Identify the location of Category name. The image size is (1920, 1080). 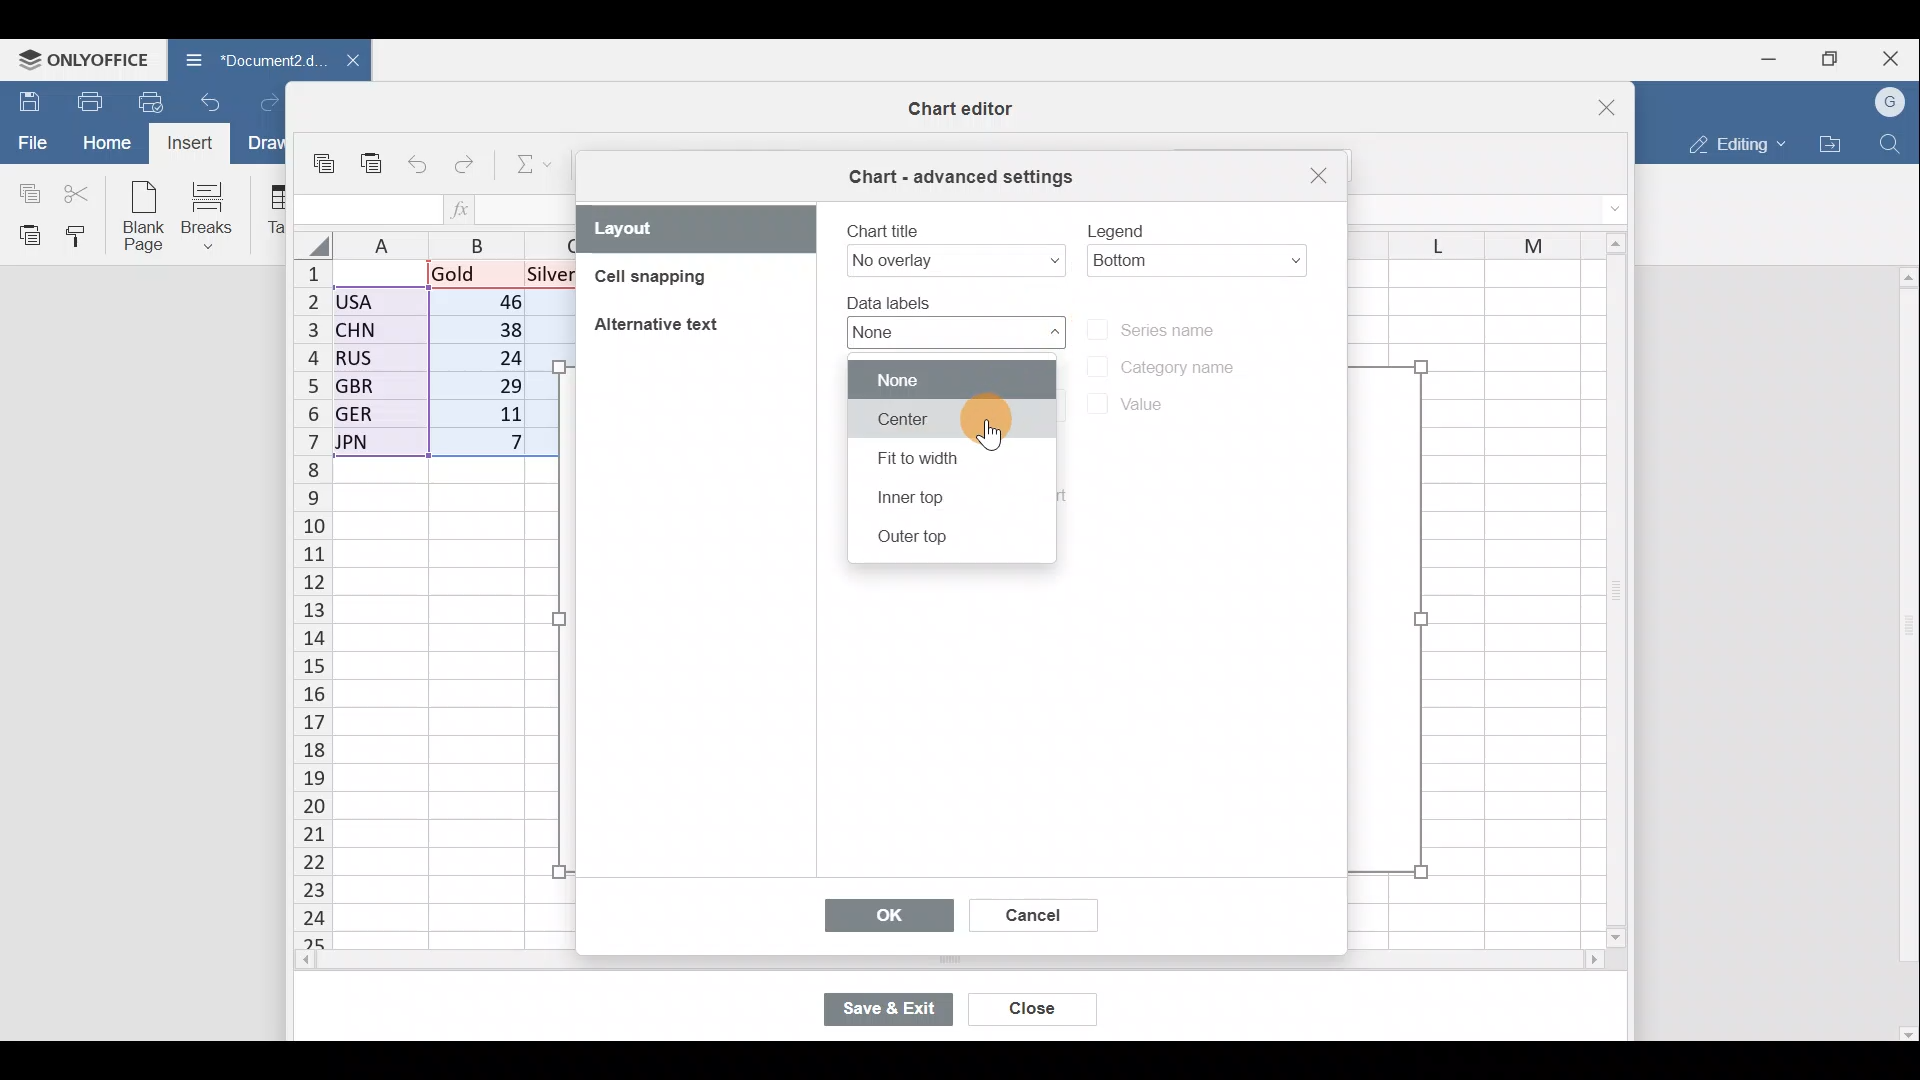
(1163, 361).